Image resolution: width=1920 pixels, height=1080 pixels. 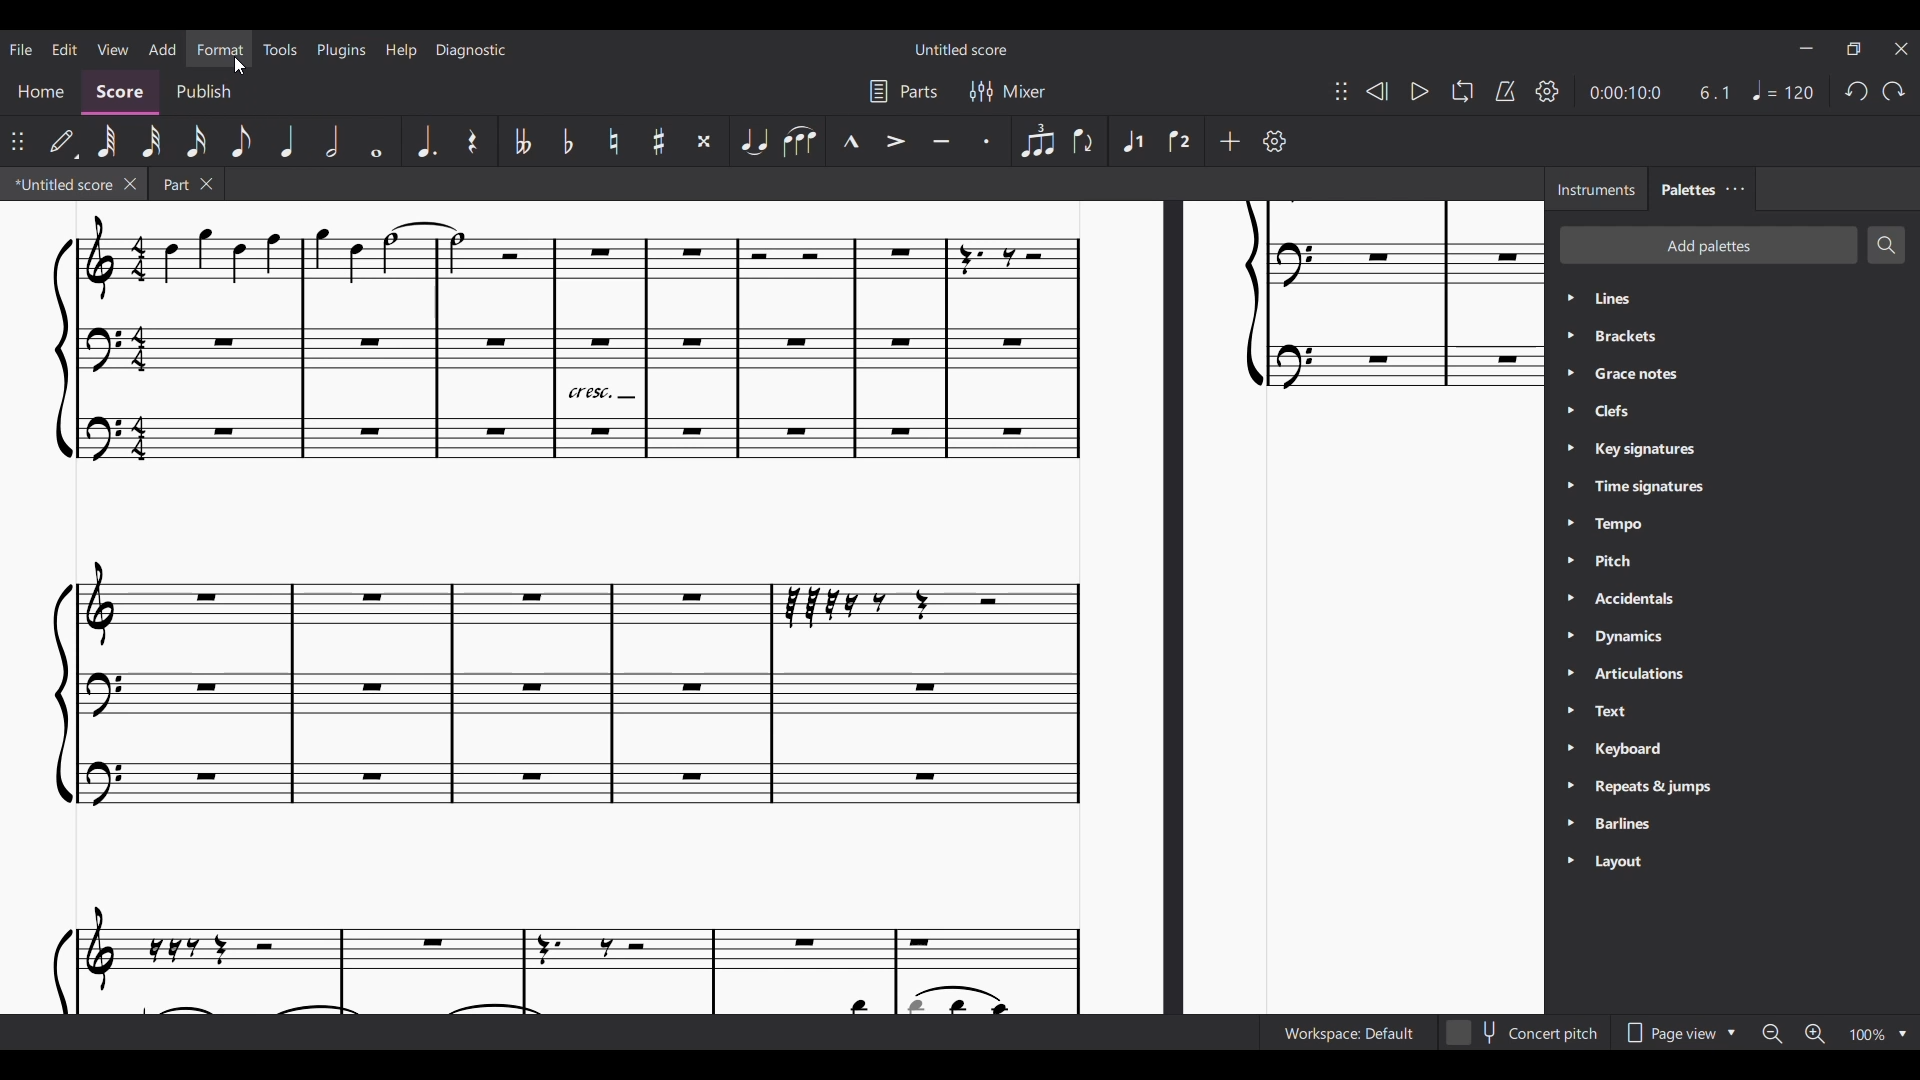 What do you see at coordinates (941, 141) in the screenshot?
I see `Tenuto` at bounding box center [941, 141].